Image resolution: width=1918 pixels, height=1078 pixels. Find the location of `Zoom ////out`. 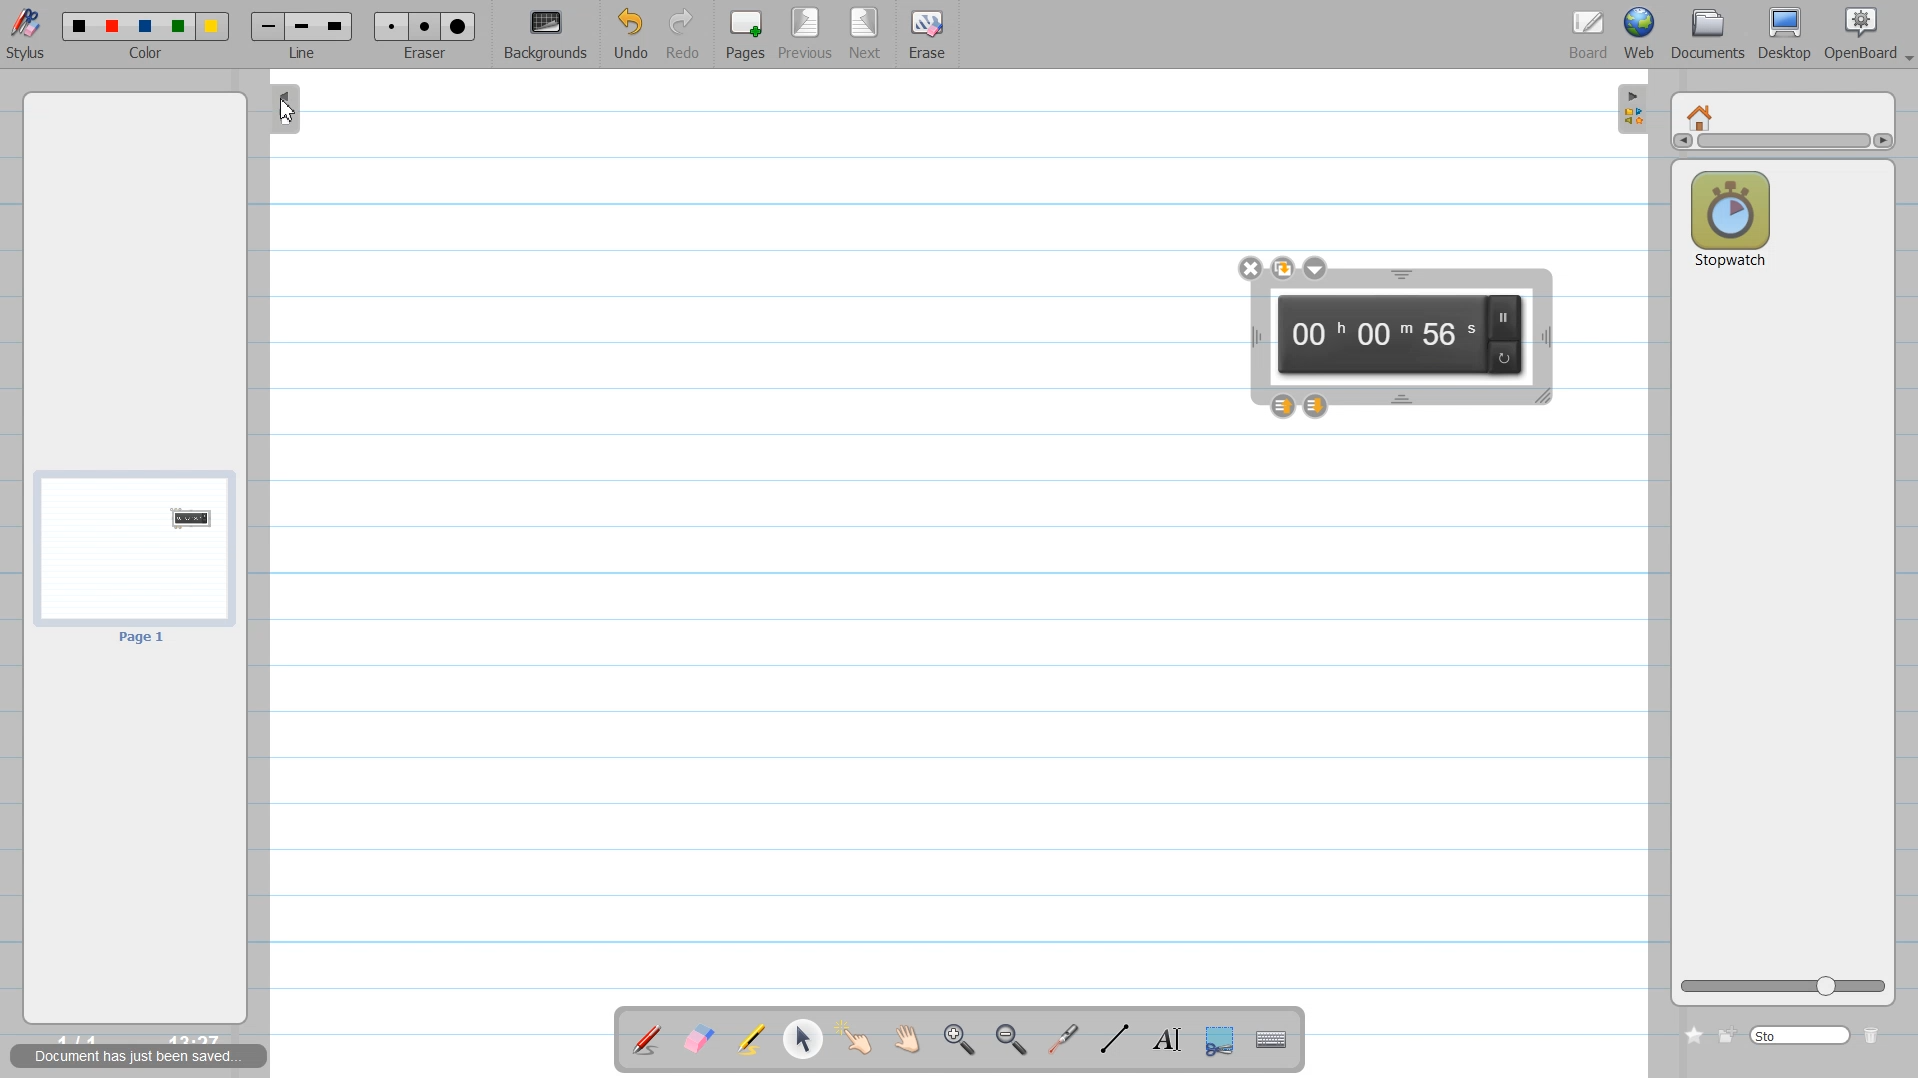

Zoom ////out is located at coordinates (1013, 1039).